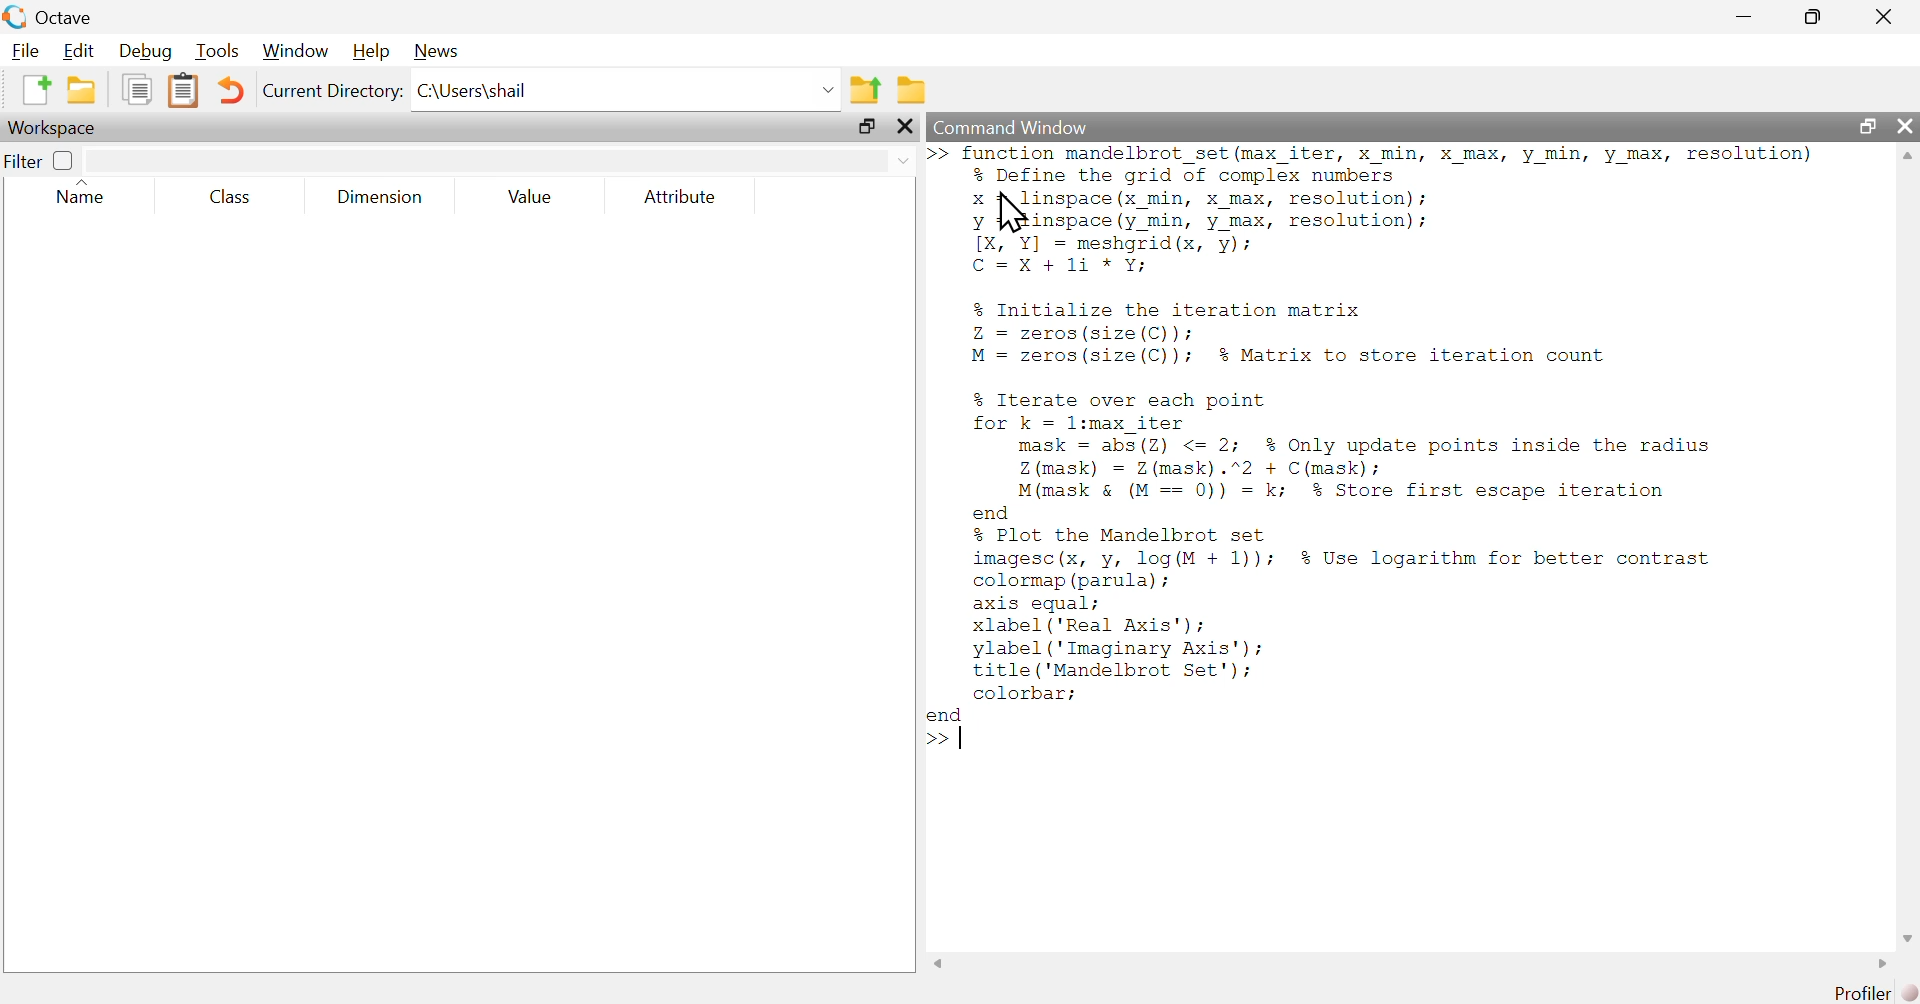 The height and width of the screenshot is (1004, 1920). I want to click on undo, so click(231, 89).